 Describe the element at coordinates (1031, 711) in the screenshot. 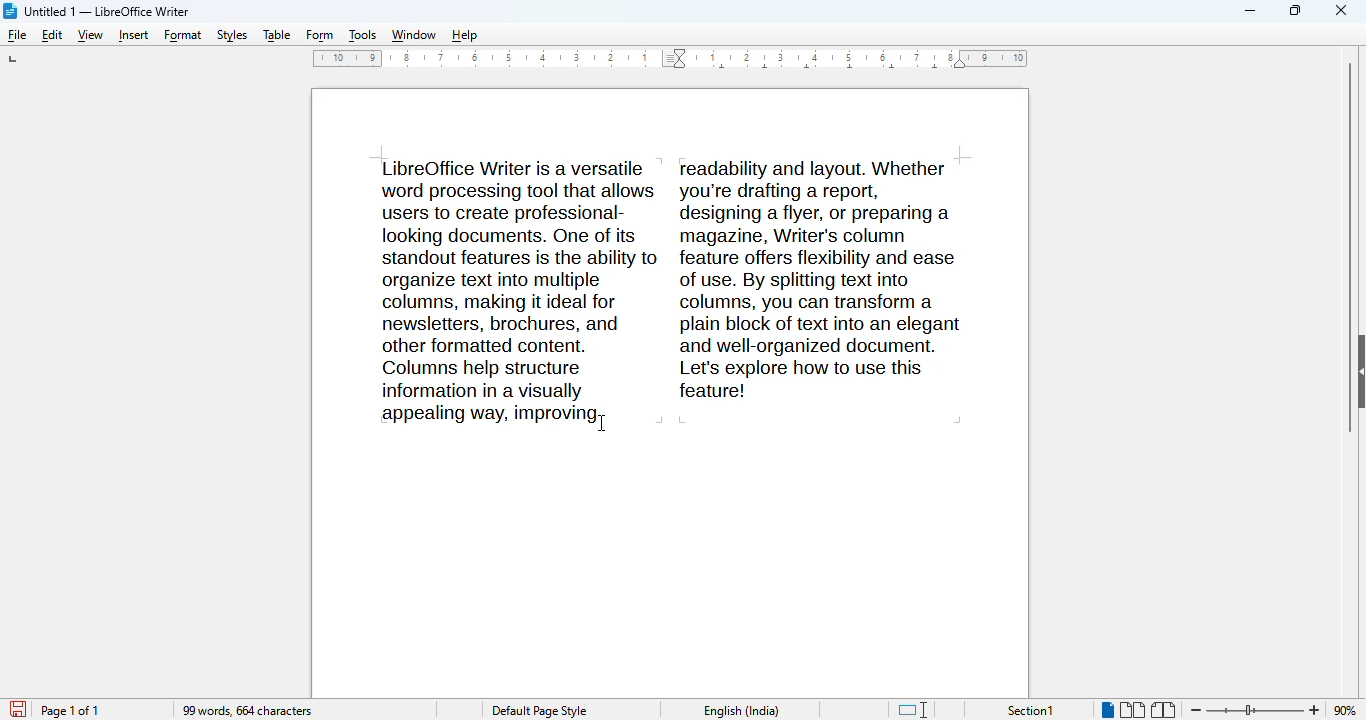

I see `section 1` at that location.